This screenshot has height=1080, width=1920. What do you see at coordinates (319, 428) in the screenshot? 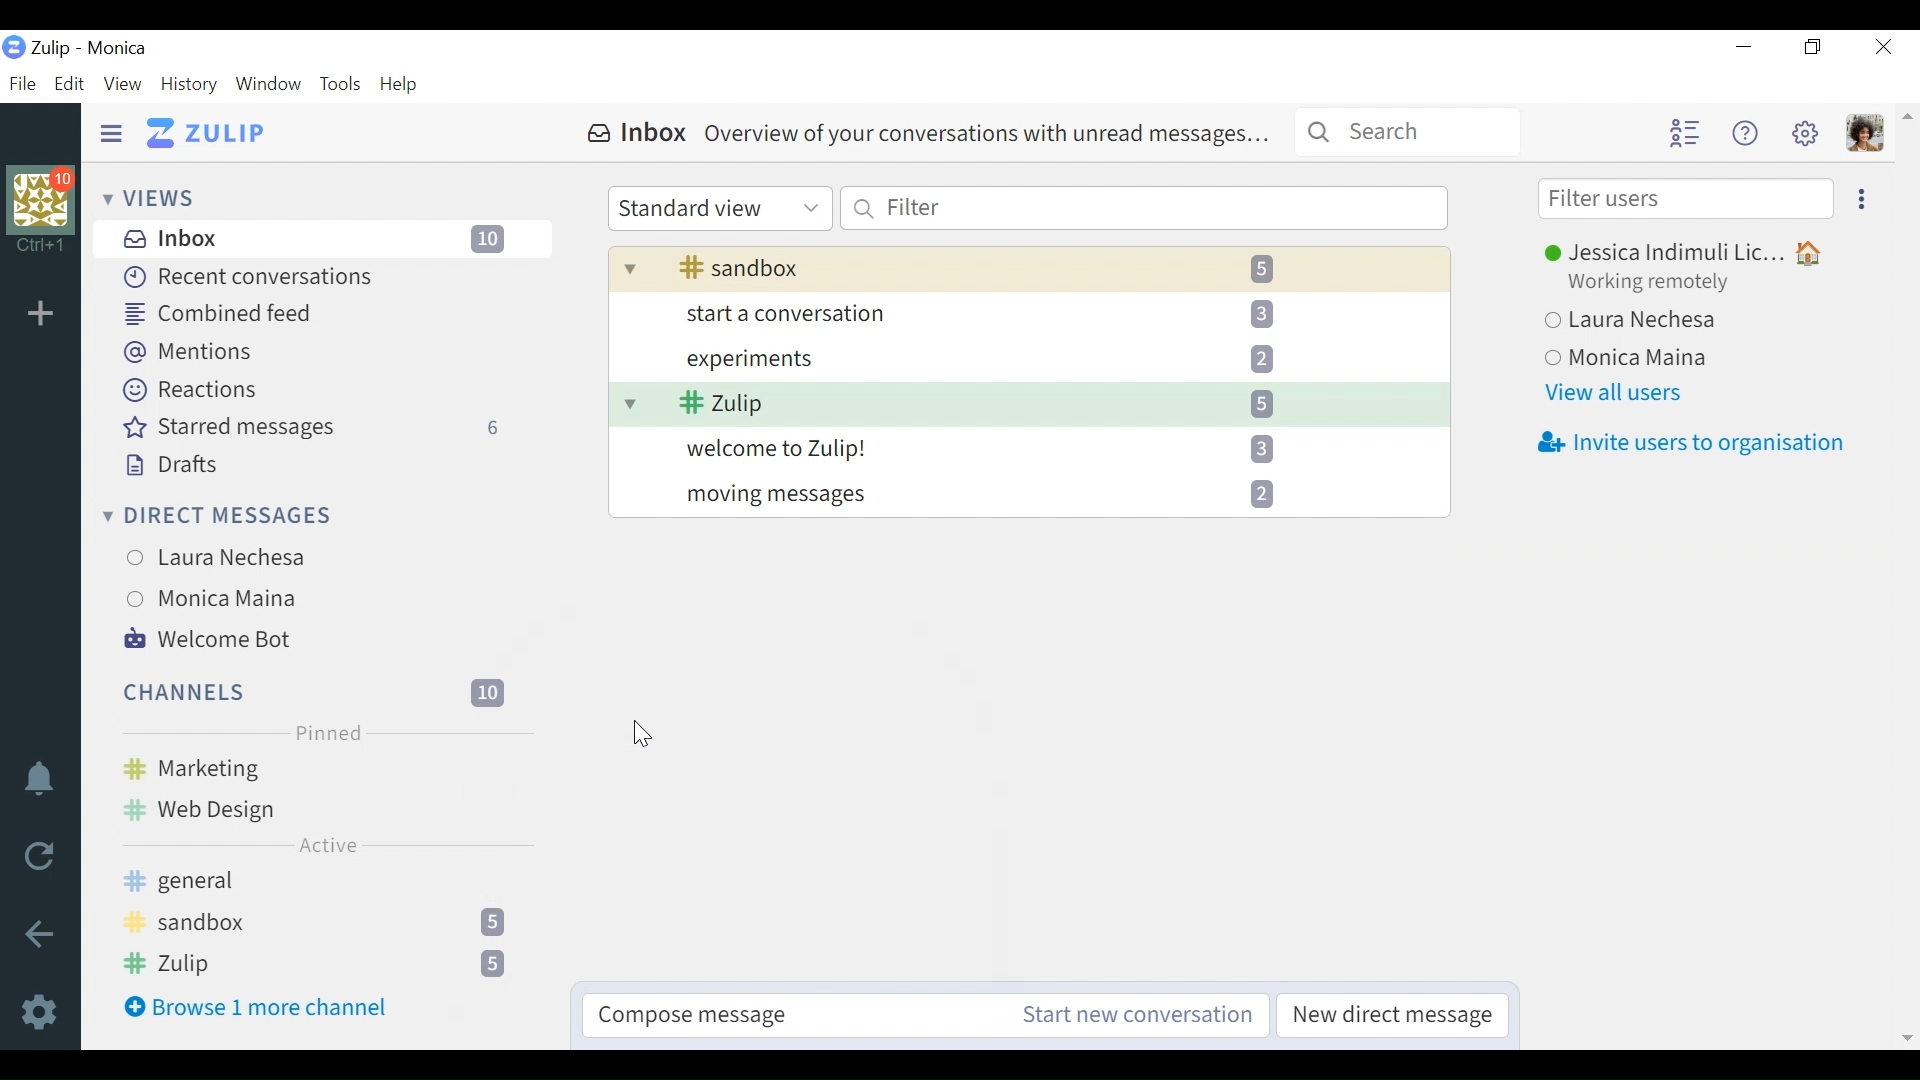
I see `Starred messages 6` at bounding box center [319, 428].